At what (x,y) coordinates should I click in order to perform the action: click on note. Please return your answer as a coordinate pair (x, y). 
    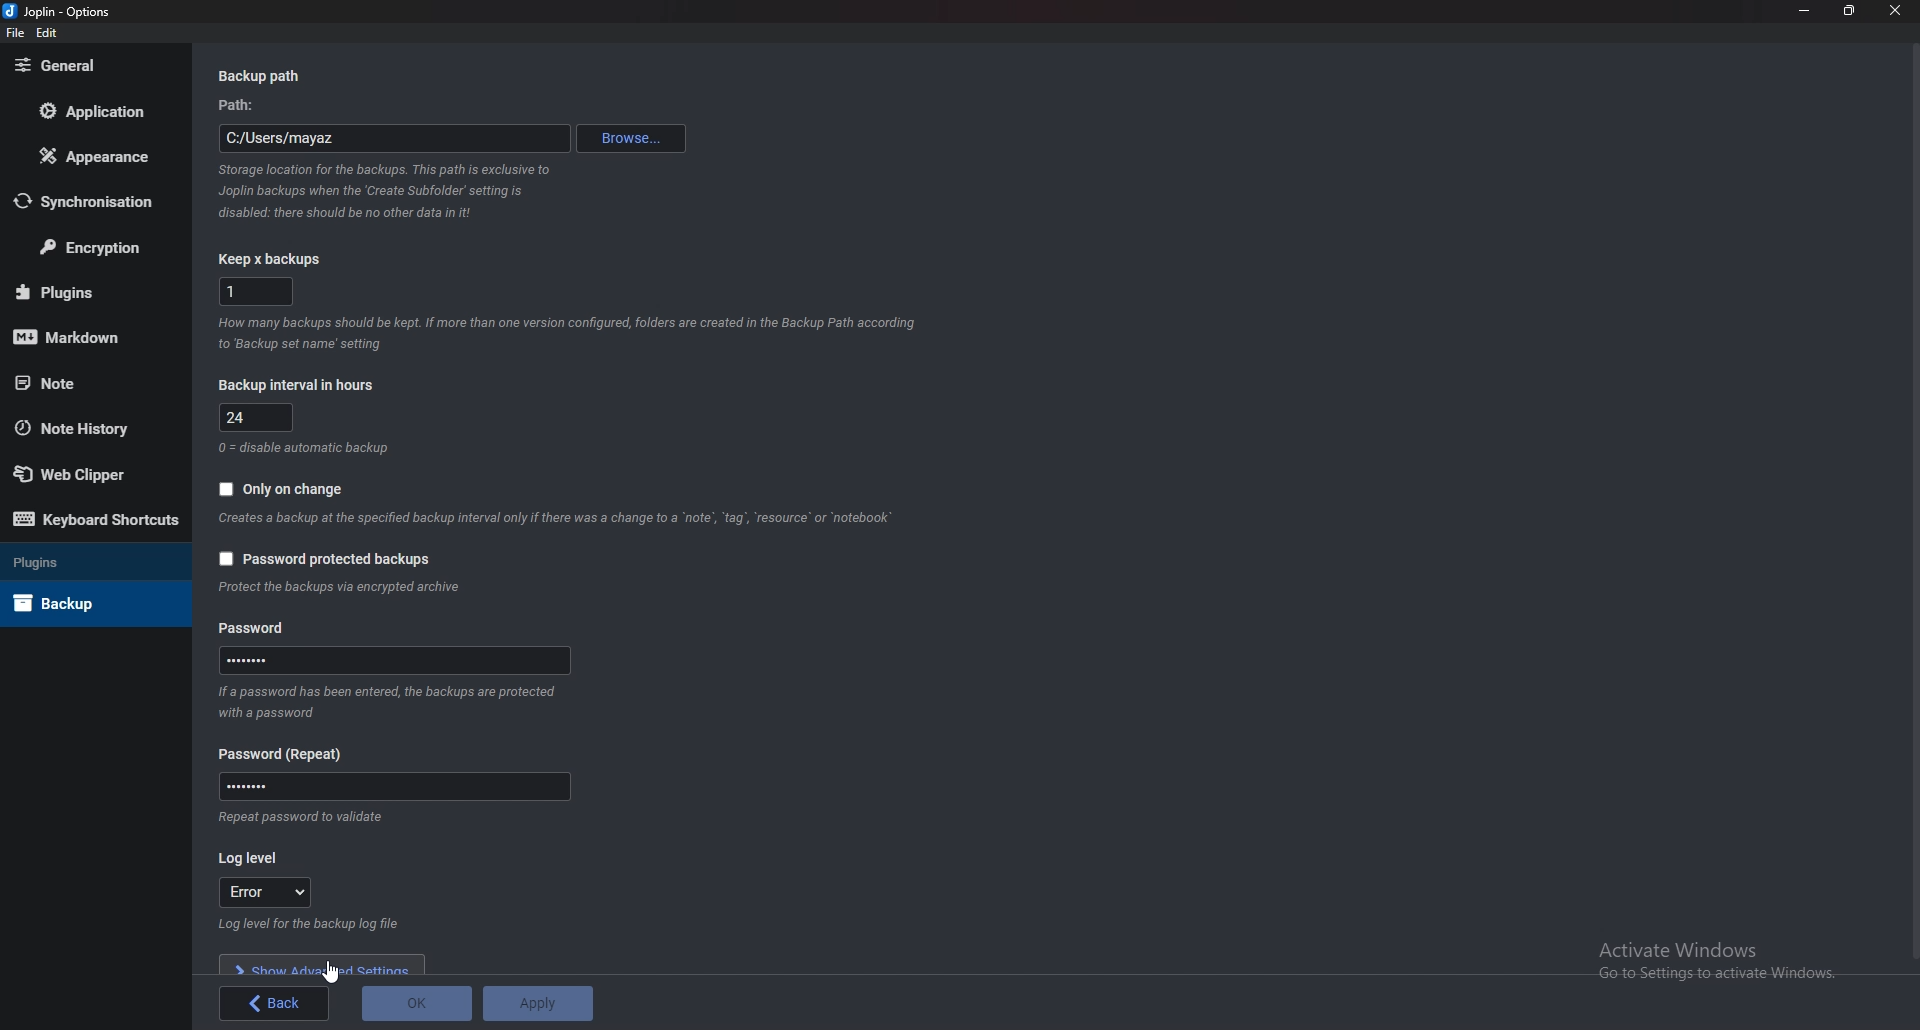
    Looking at the image, I should click on (87, 383).